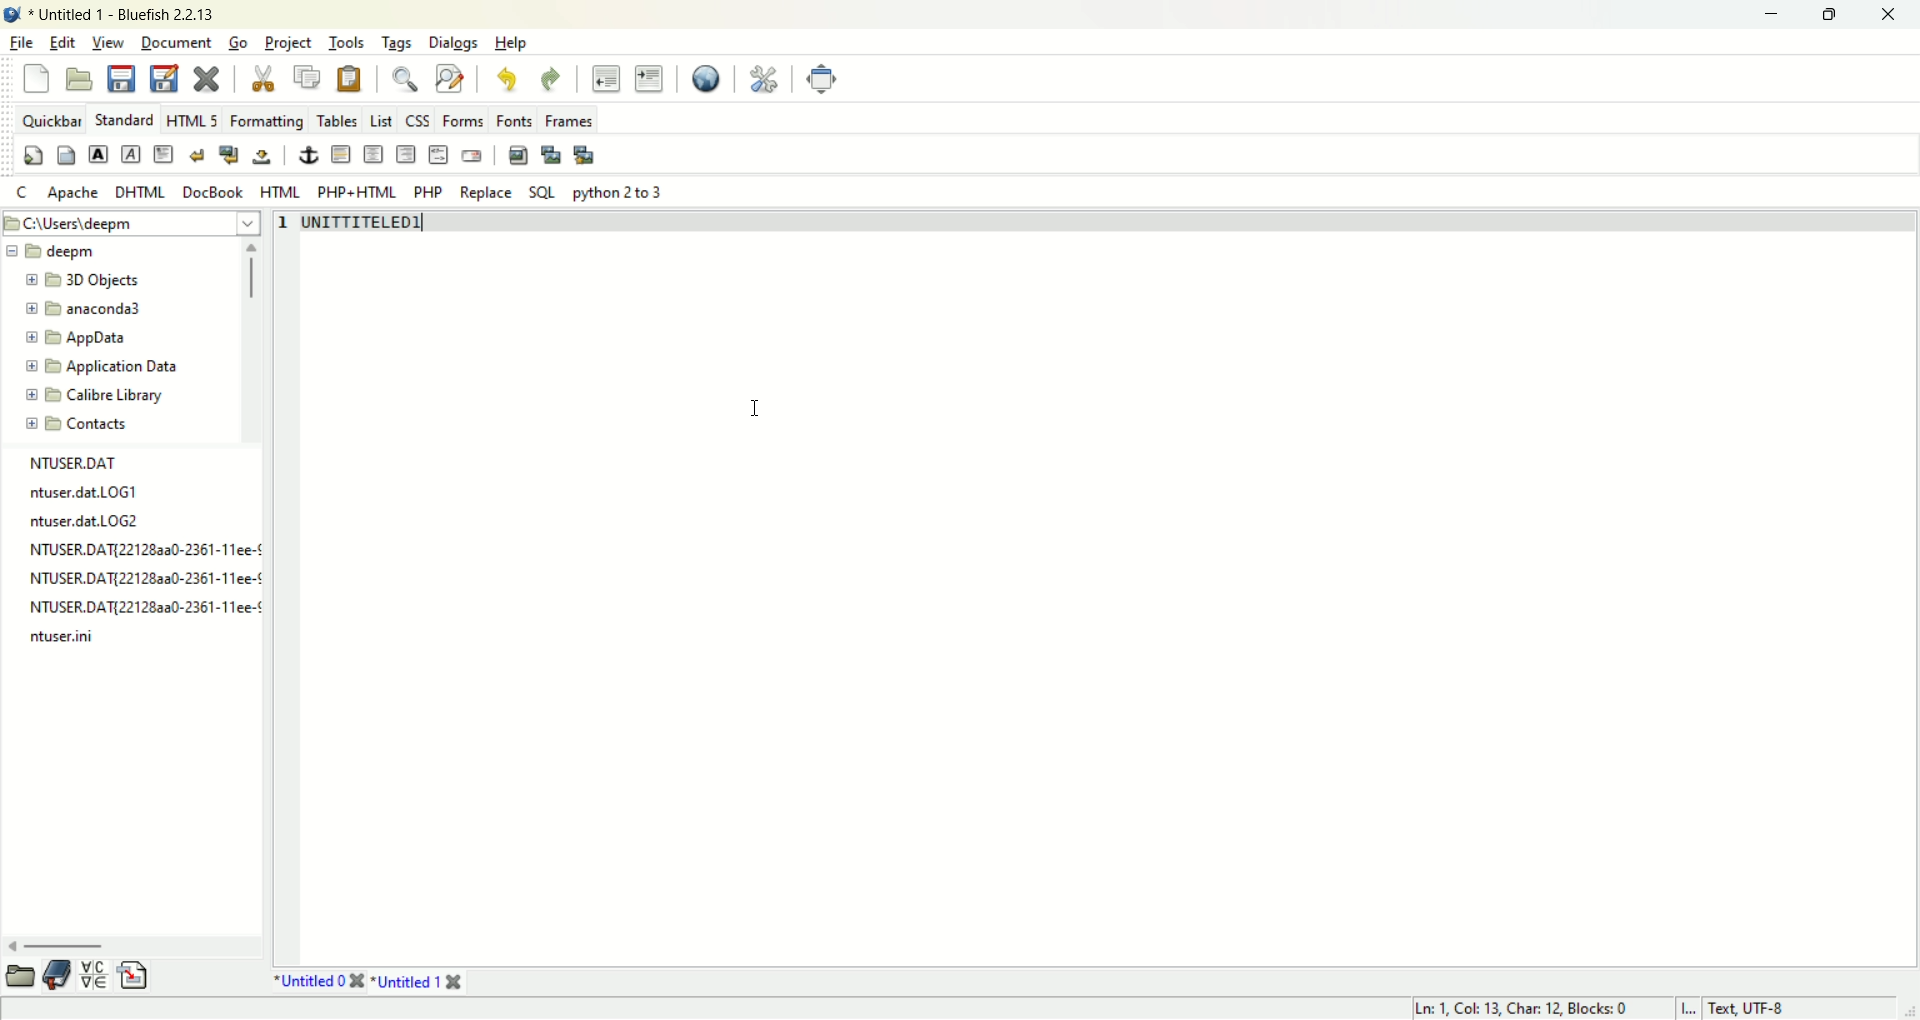 This screenshot has width=1920, height=1020. Describe the element at coordinates (460, 119) in the screenshot. I see `forms` at that location.